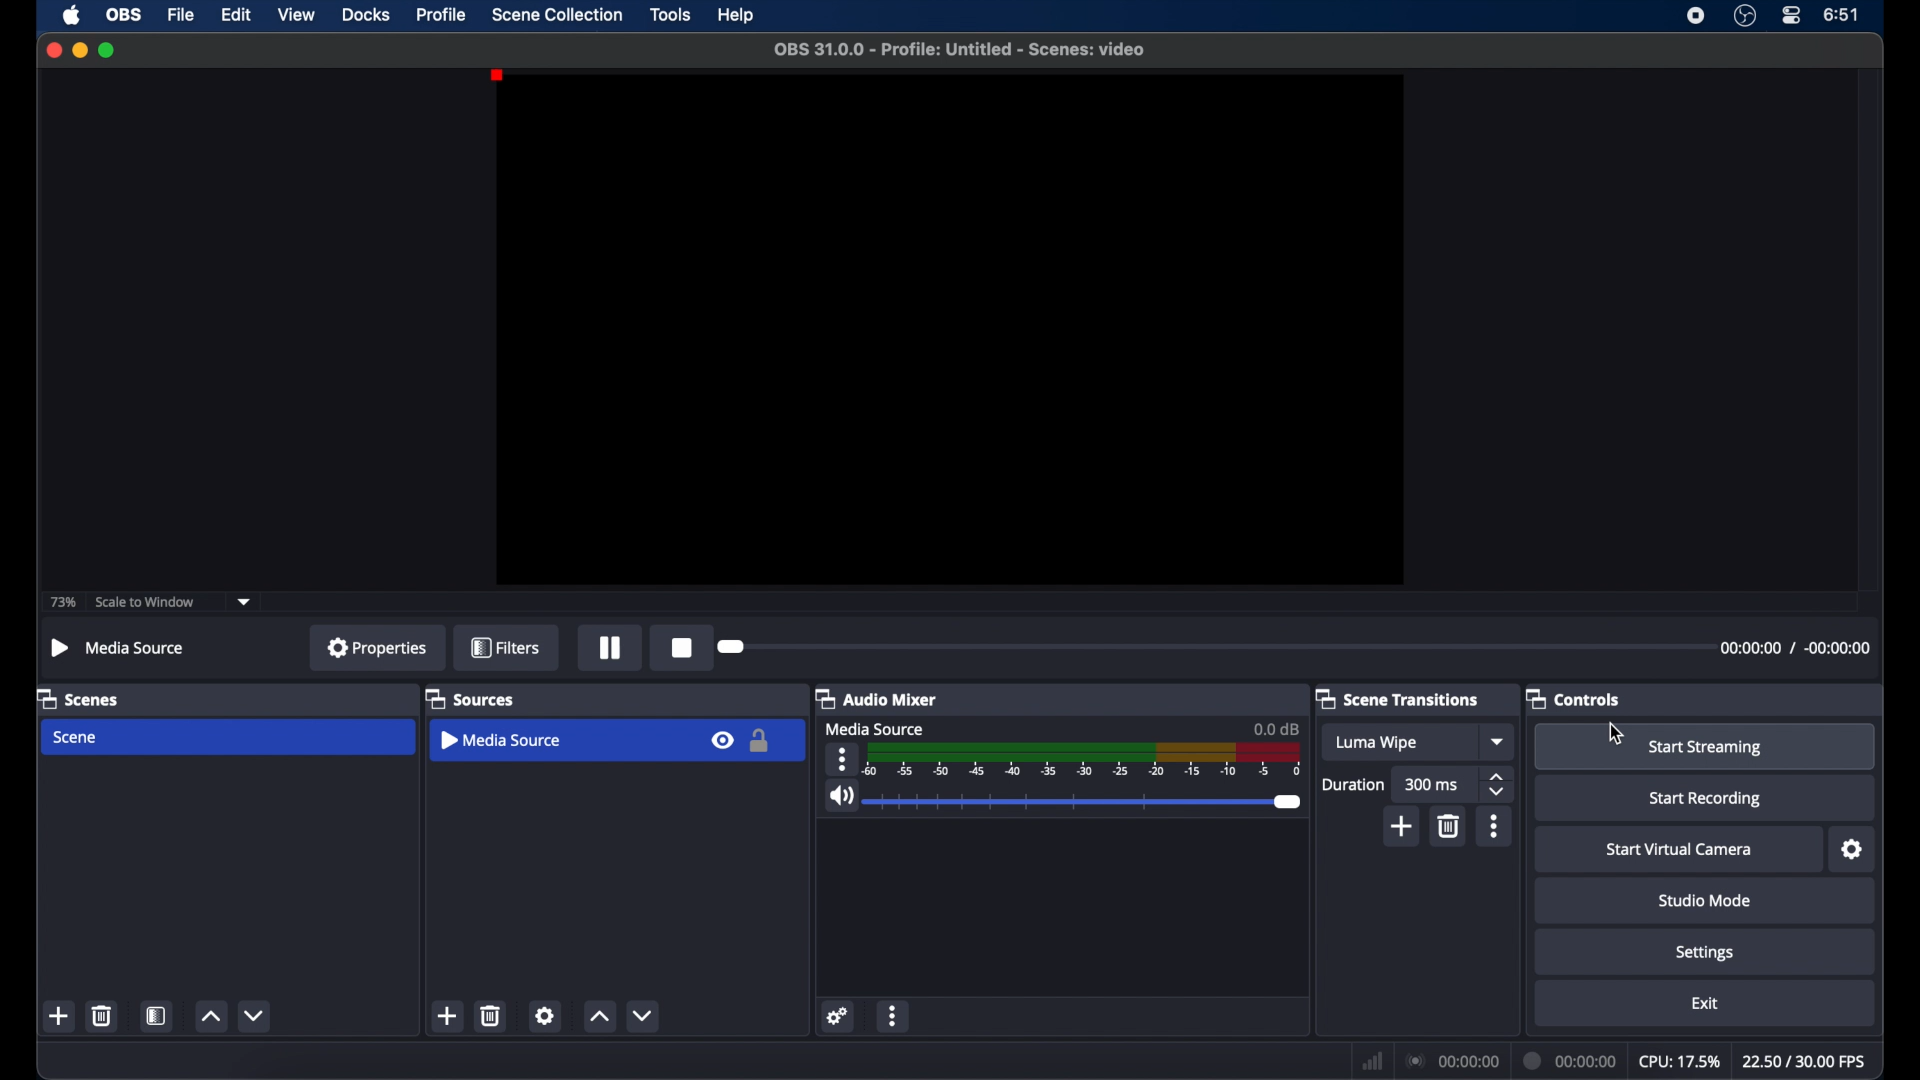 This screenshot has height=1080, width=1920. What do you see at coordinates (949, 330) in the screenshot?
I see `preview` at bounding box center [949, 330].